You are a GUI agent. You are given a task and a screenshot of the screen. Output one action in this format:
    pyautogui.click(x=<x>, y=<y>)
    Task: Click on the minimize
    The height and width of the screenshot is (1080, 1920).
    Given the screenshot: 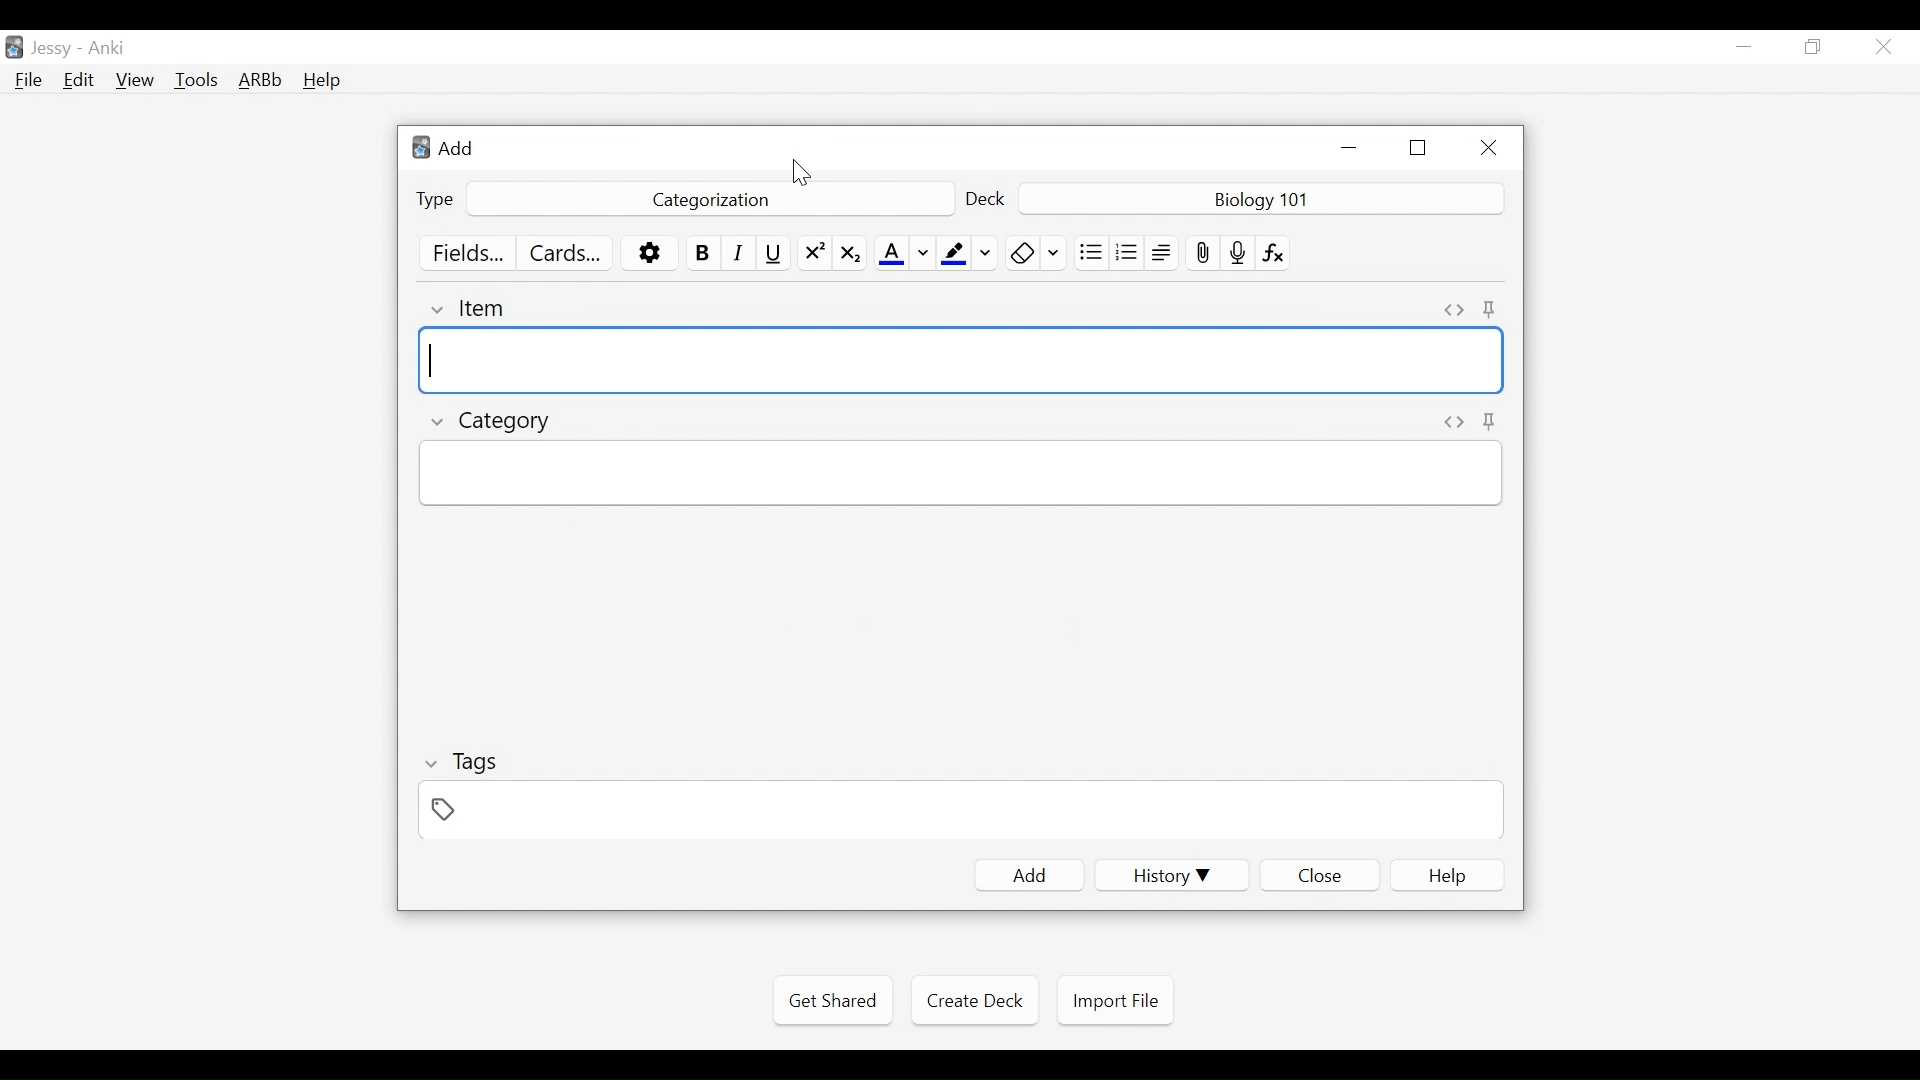 What is the action you would take?
    pyautogui.click(x=1348, y=147)
    